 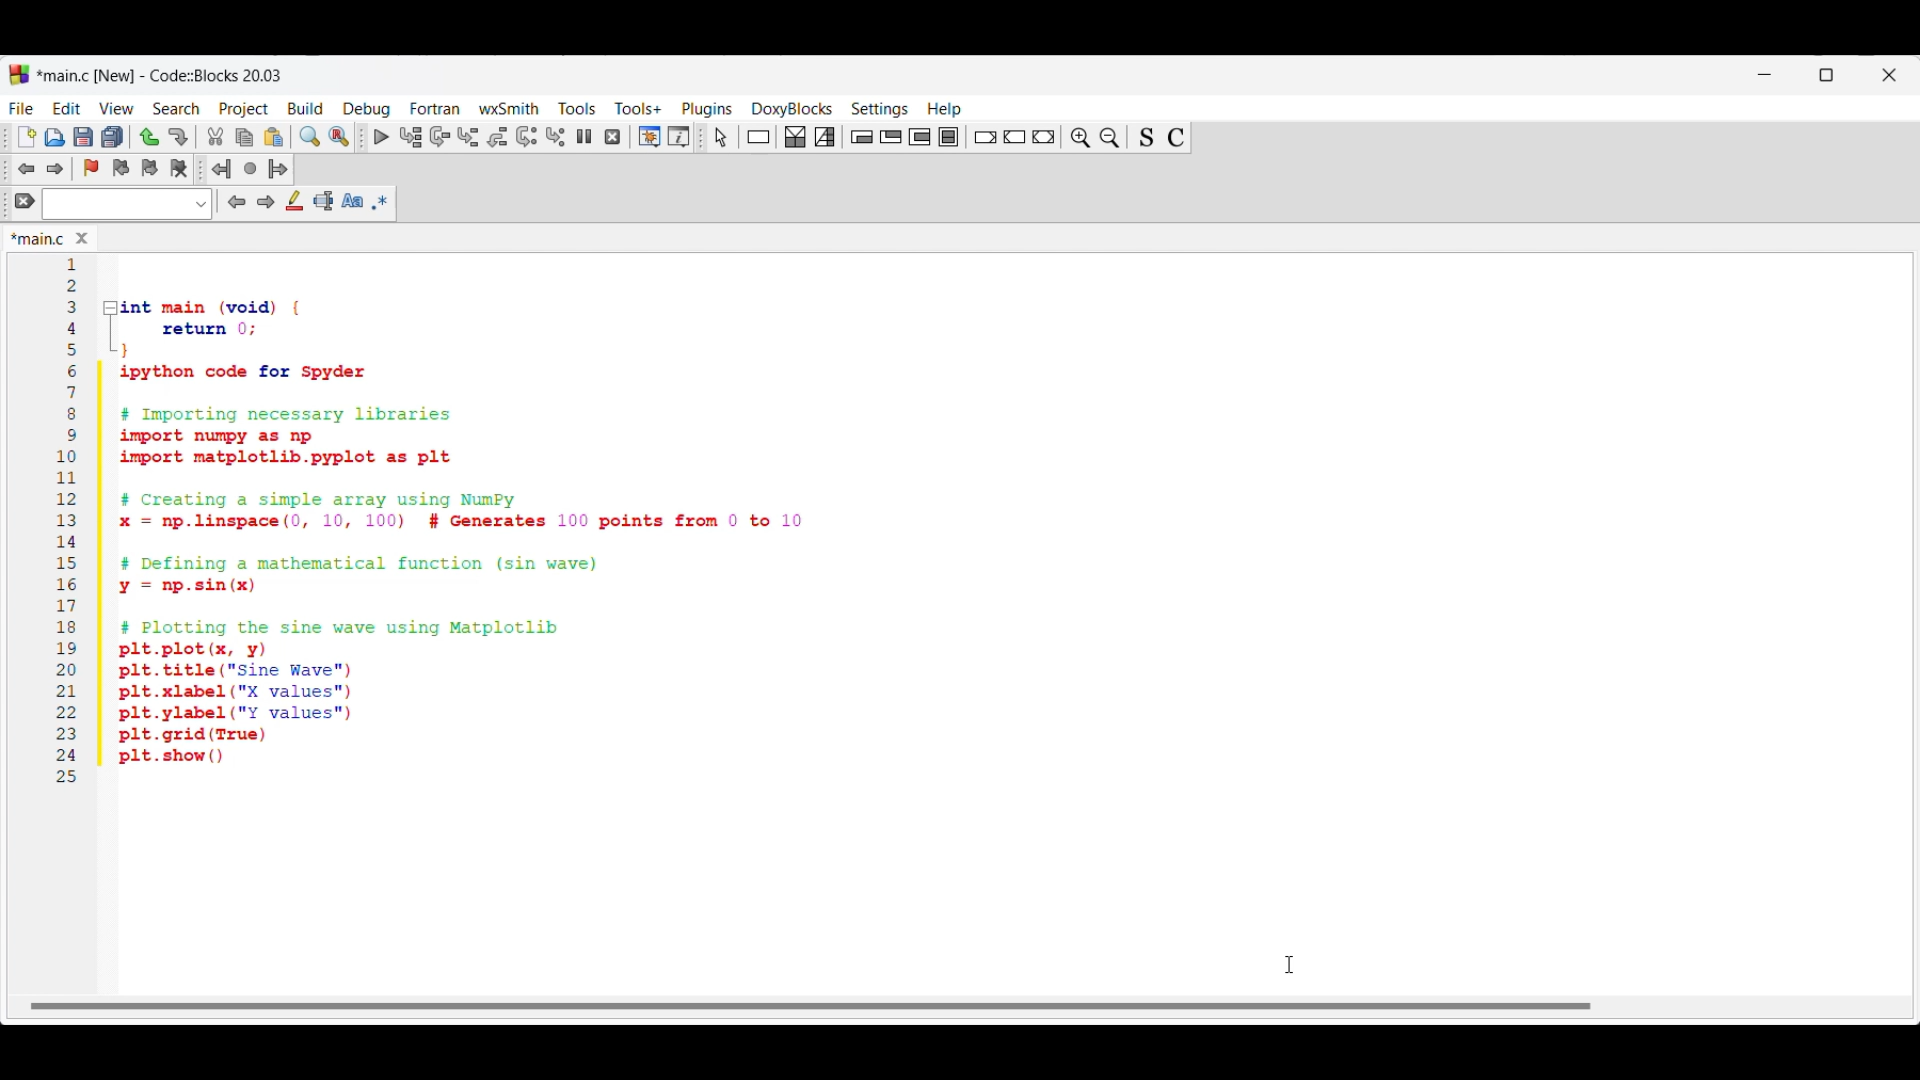 What do you see at coordinates (176, 109) in the screenshot?
I see `Search menu` at bounding box center [176, 109].